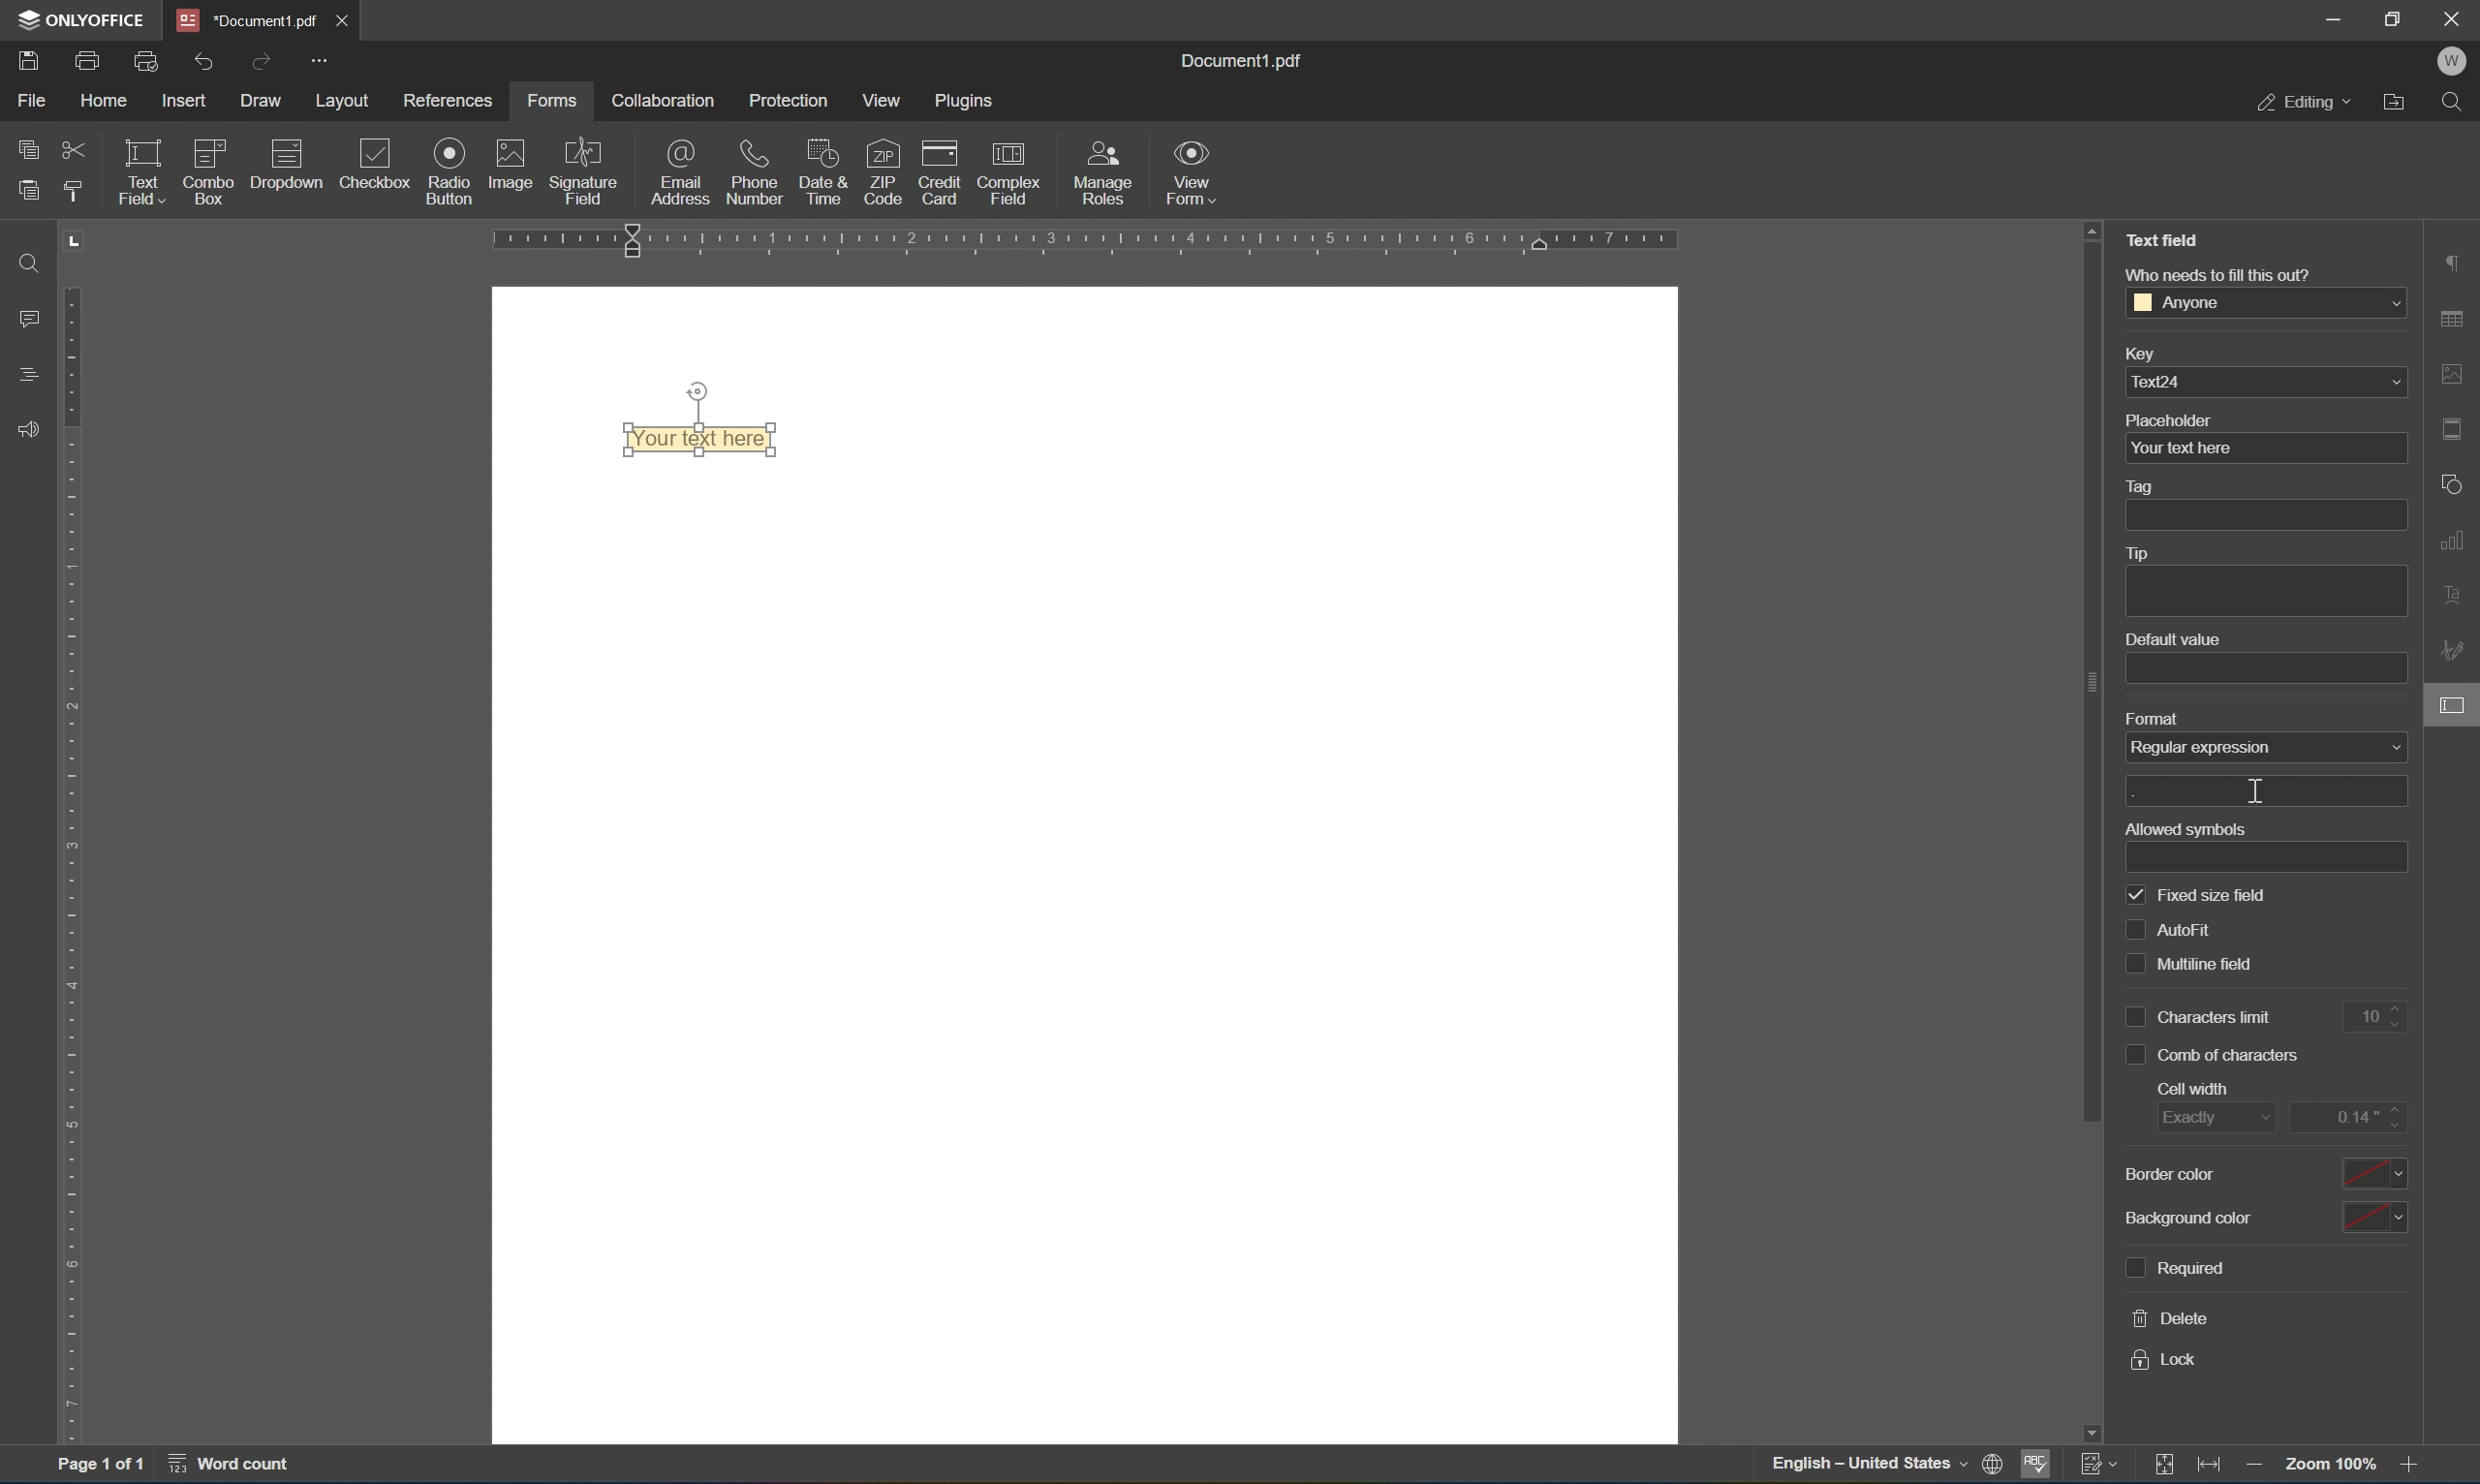  I want to click on comment, so click(24, 318).